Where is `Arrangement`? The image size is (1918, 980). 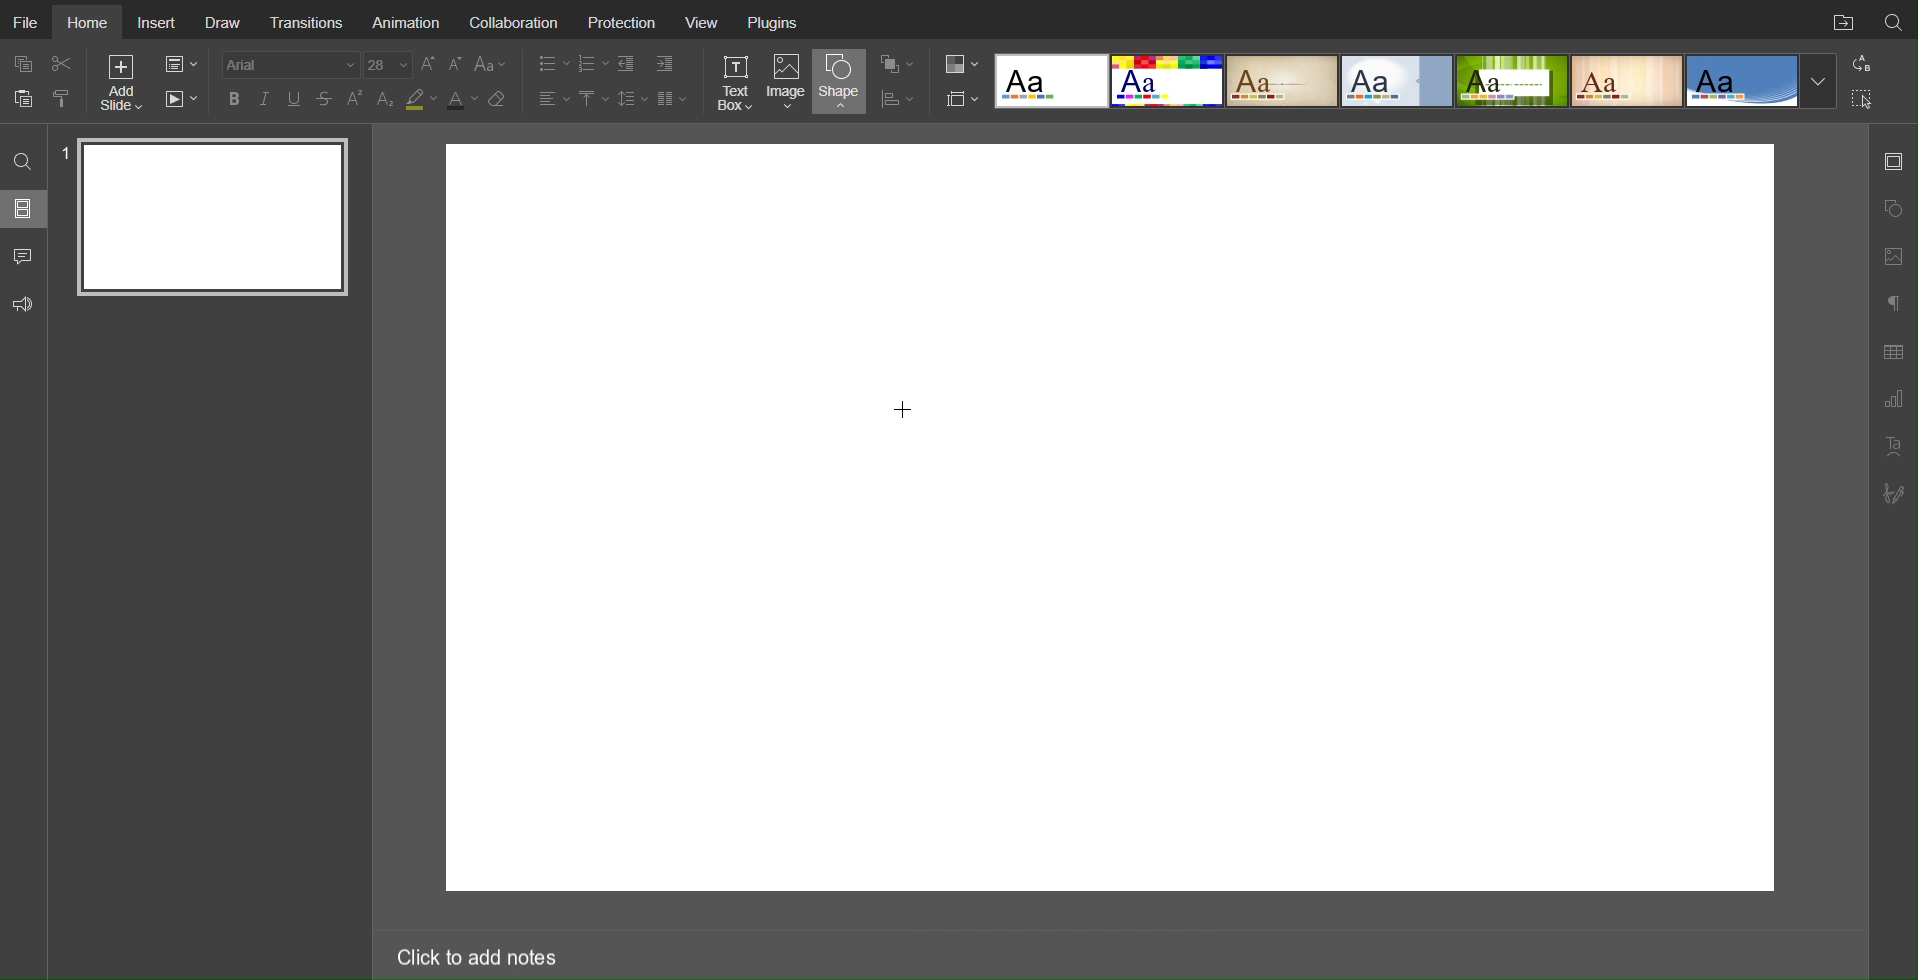
Arrangement is located at coordinates (896, 62).